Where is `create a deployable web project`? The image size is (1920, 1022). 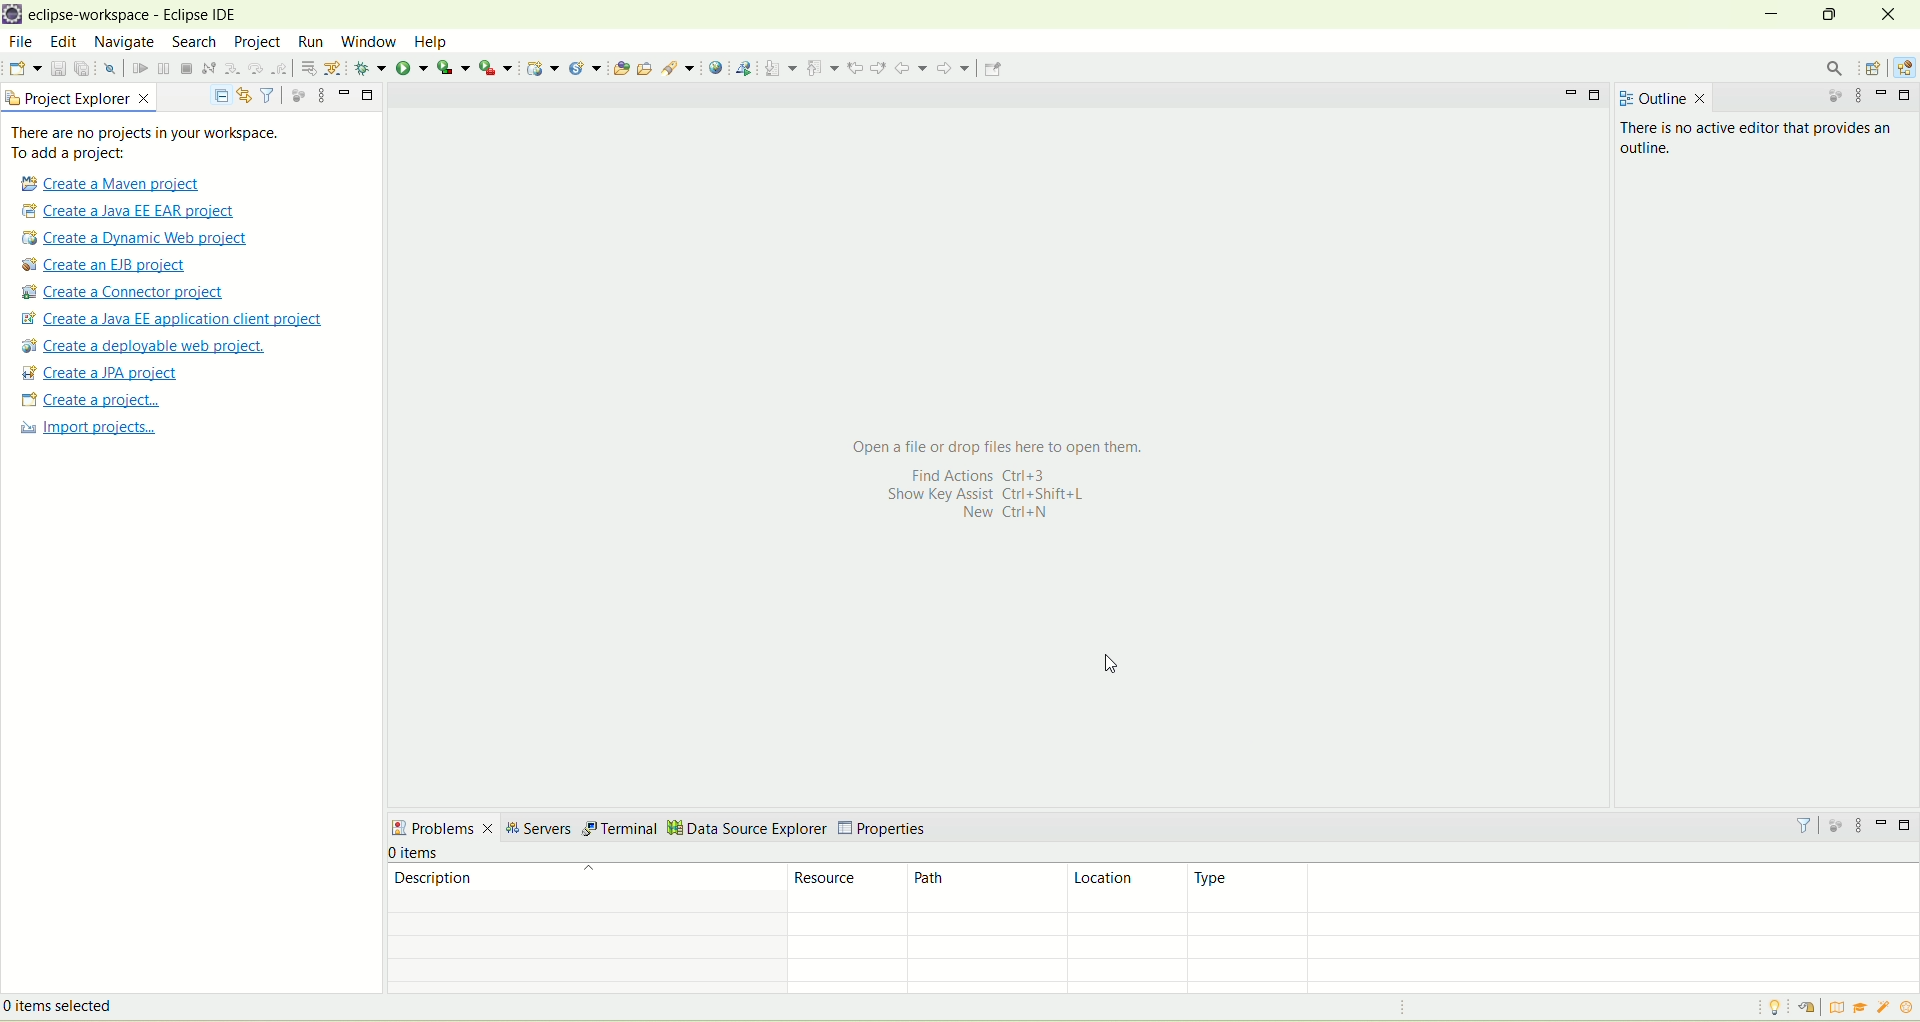 create a deployable web project is located at coordinates (141, 346).